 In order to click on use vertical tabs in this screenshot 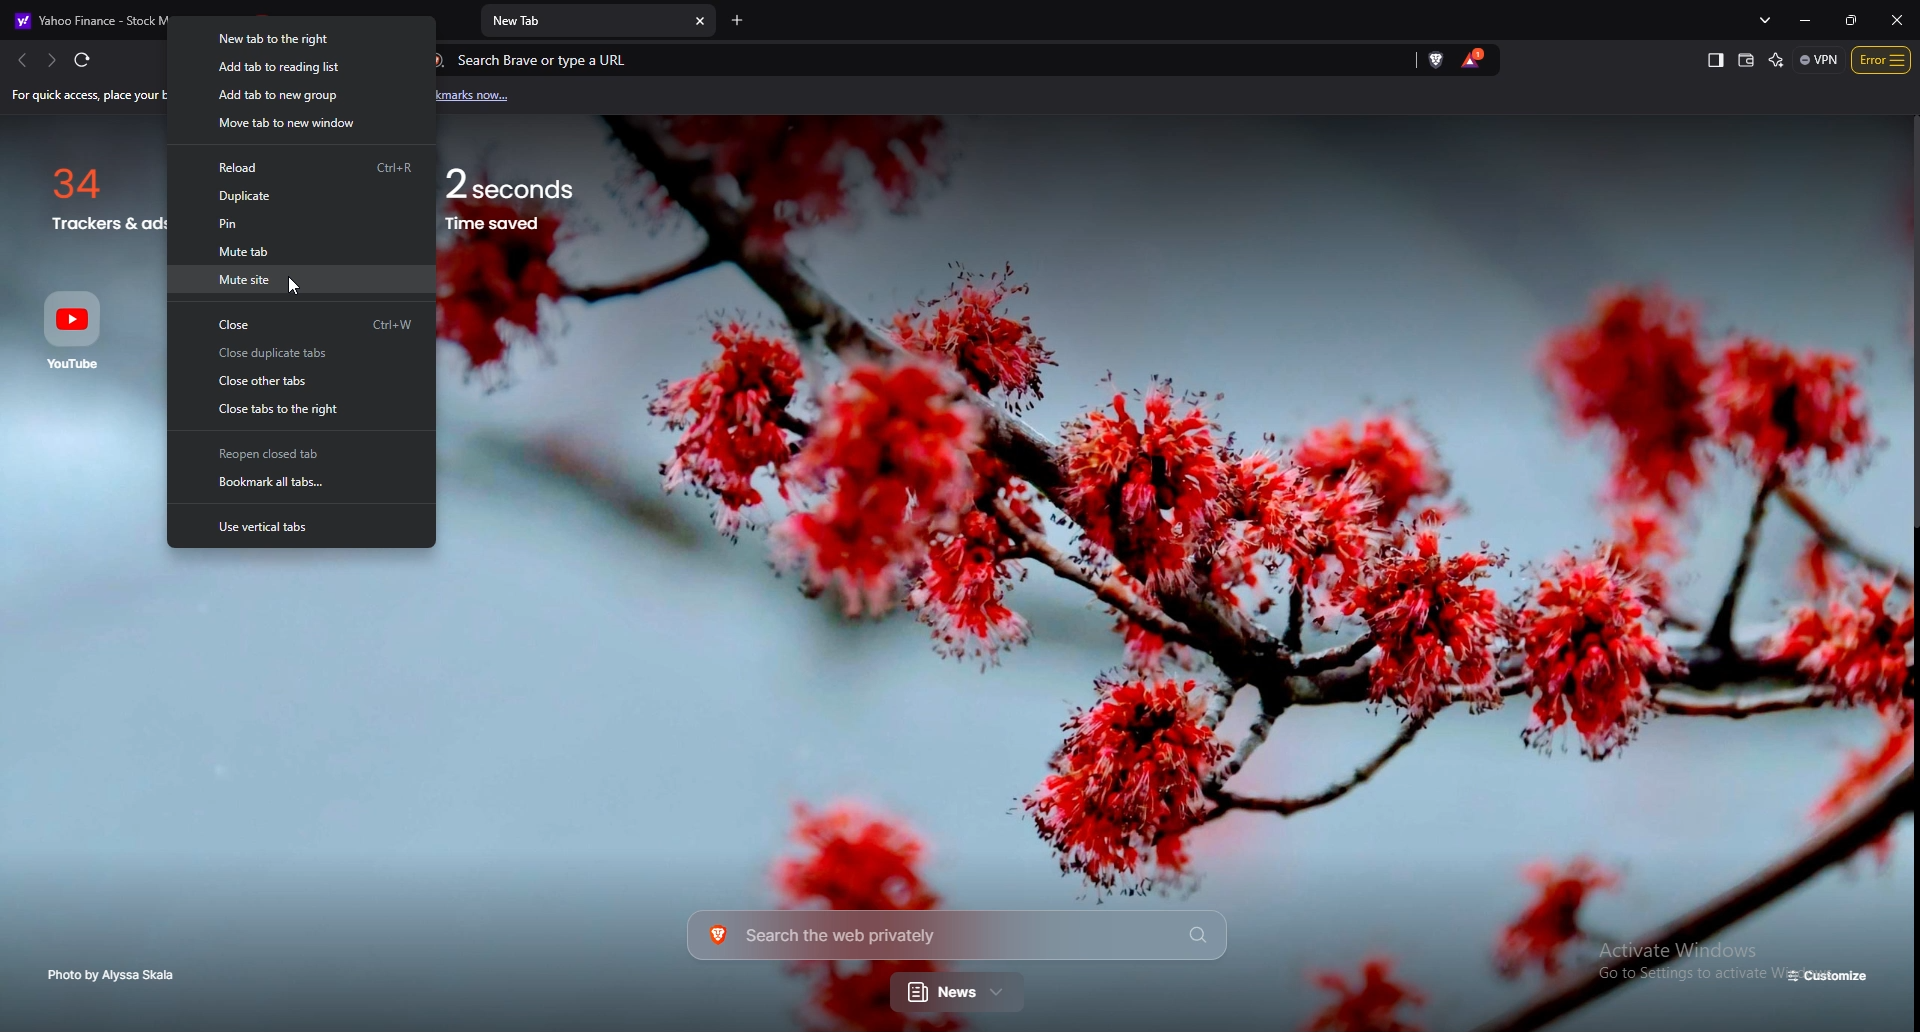, I will do `click(300, 526)`.